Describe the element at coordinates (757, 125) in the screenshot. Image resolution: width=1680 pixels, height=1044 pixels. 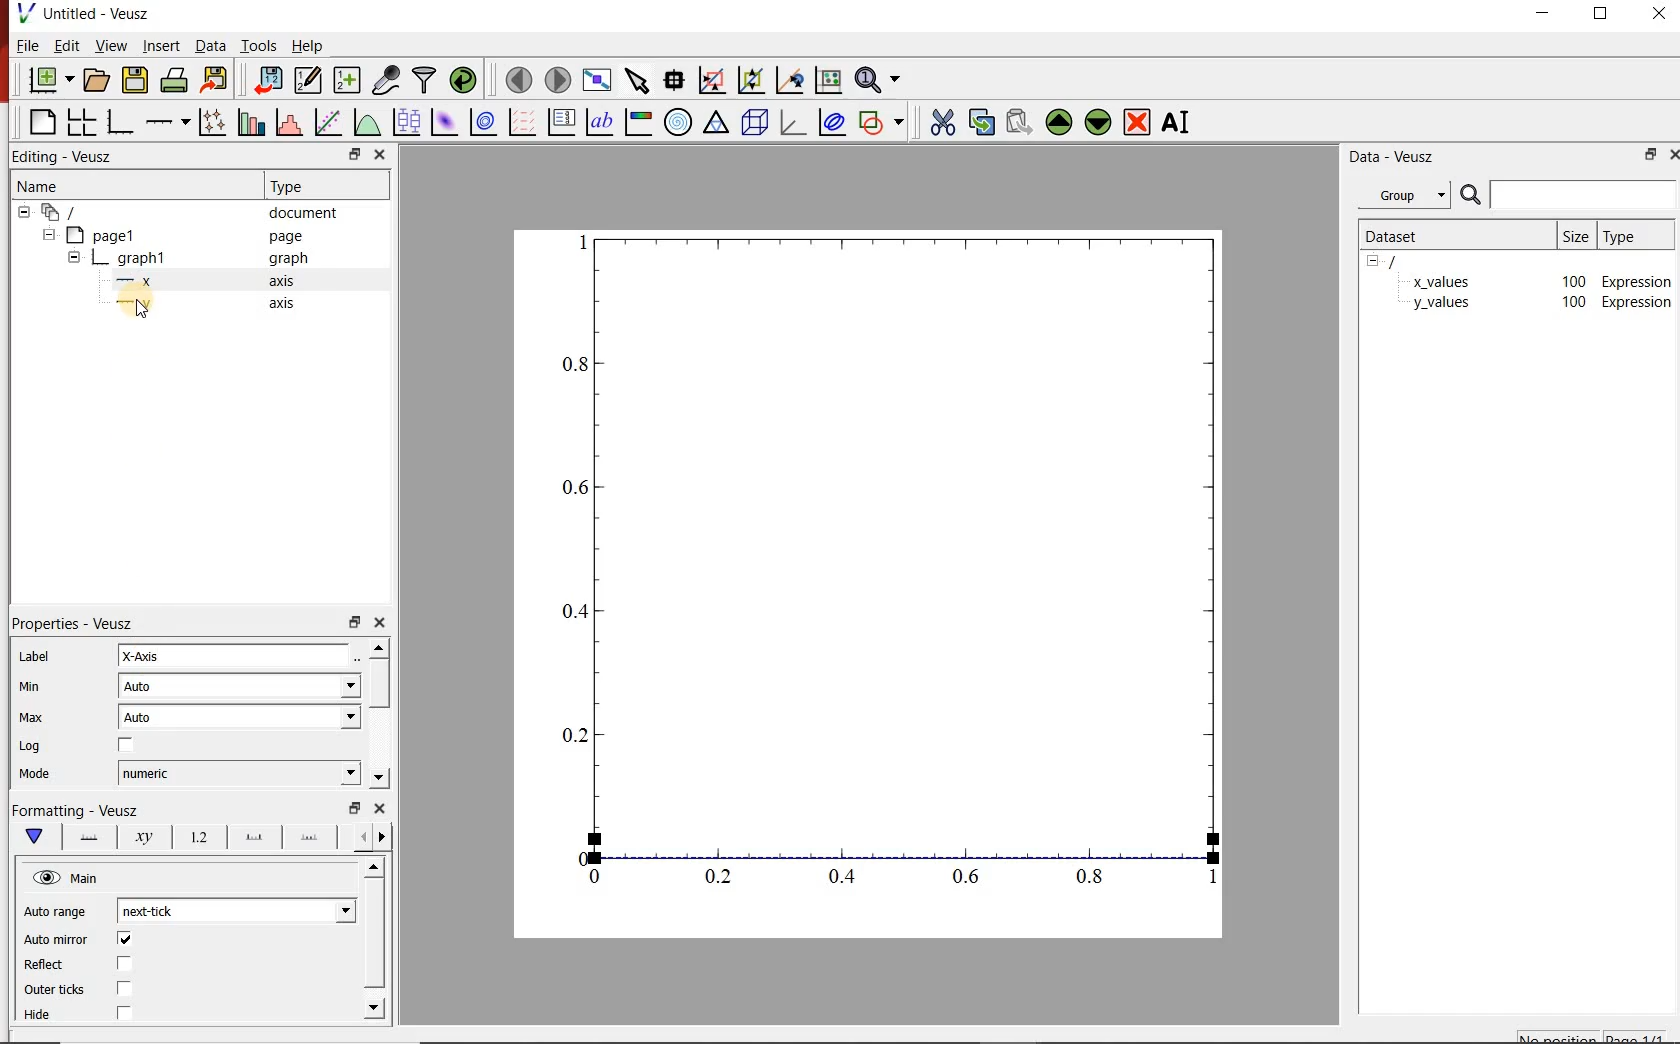
I see `3d scene` at that location.